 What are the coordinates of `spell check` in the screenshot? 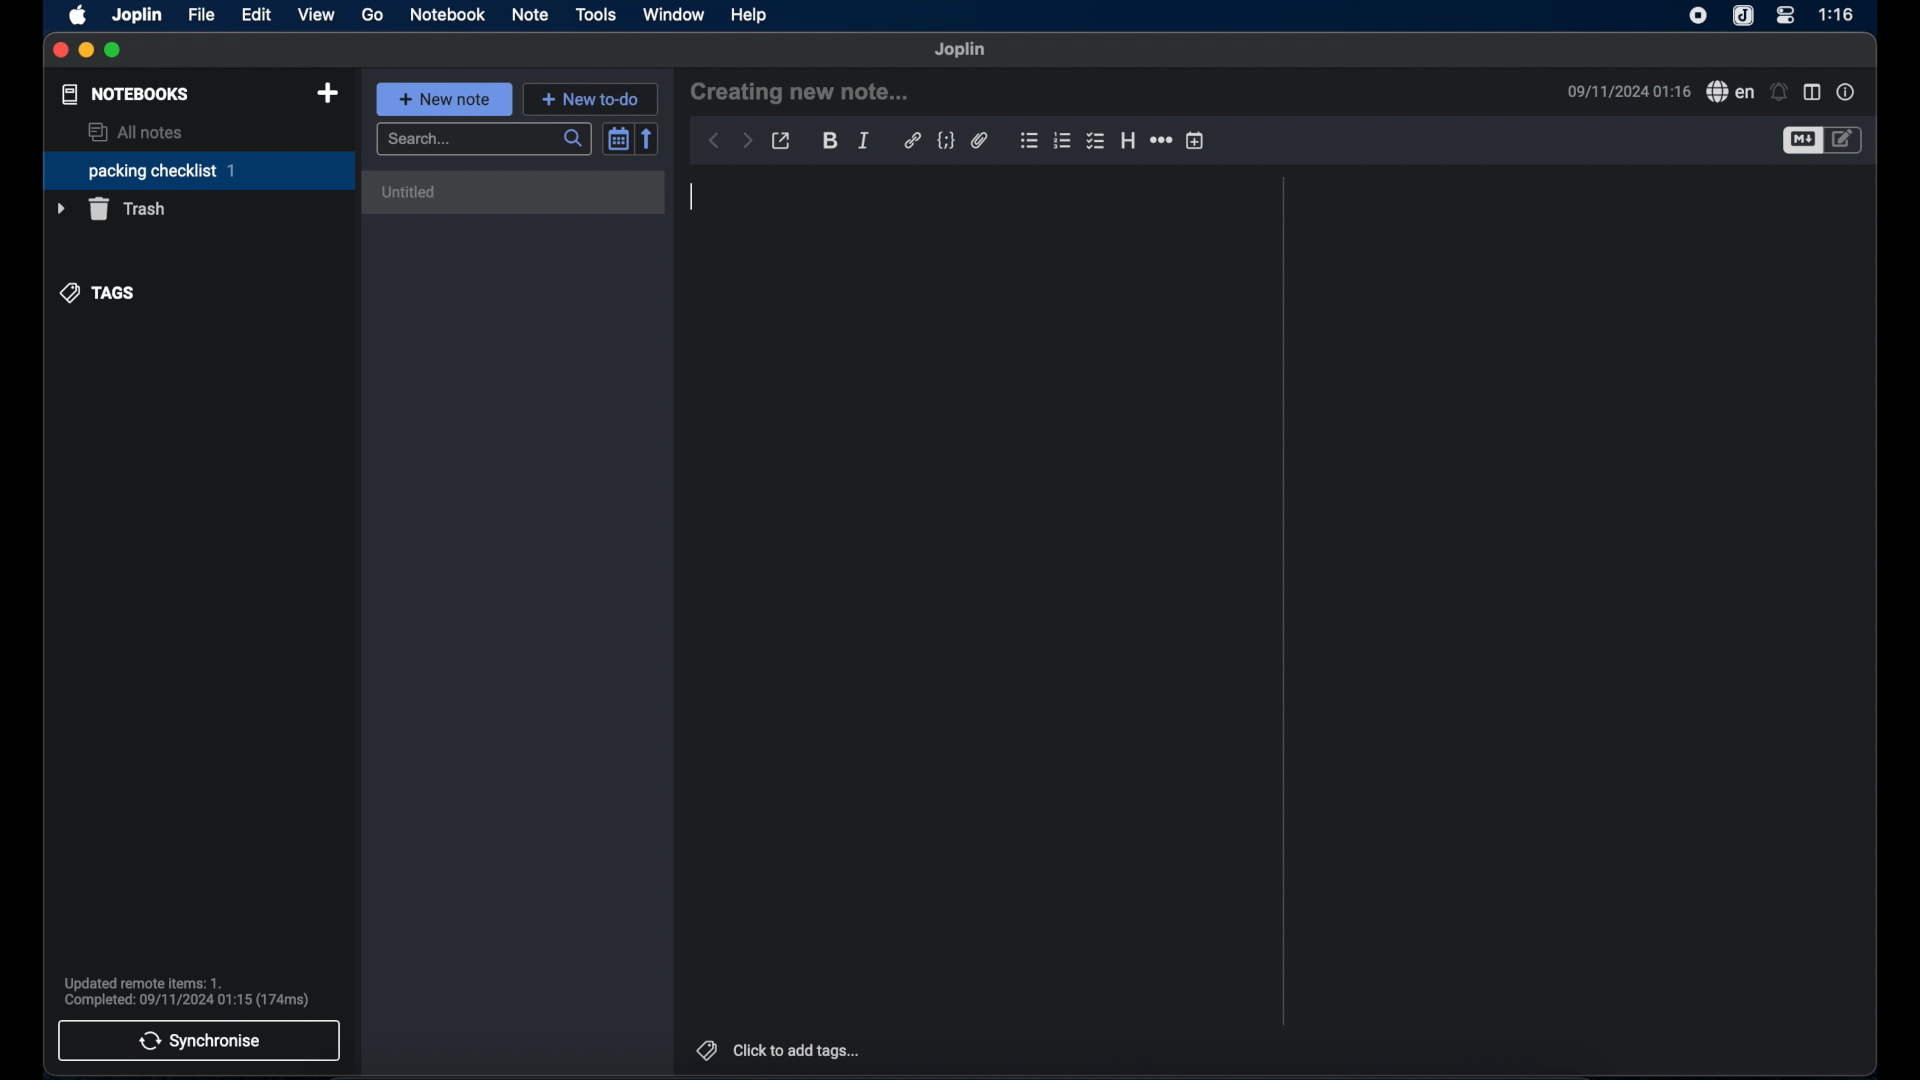 It's located at (1730, 92).